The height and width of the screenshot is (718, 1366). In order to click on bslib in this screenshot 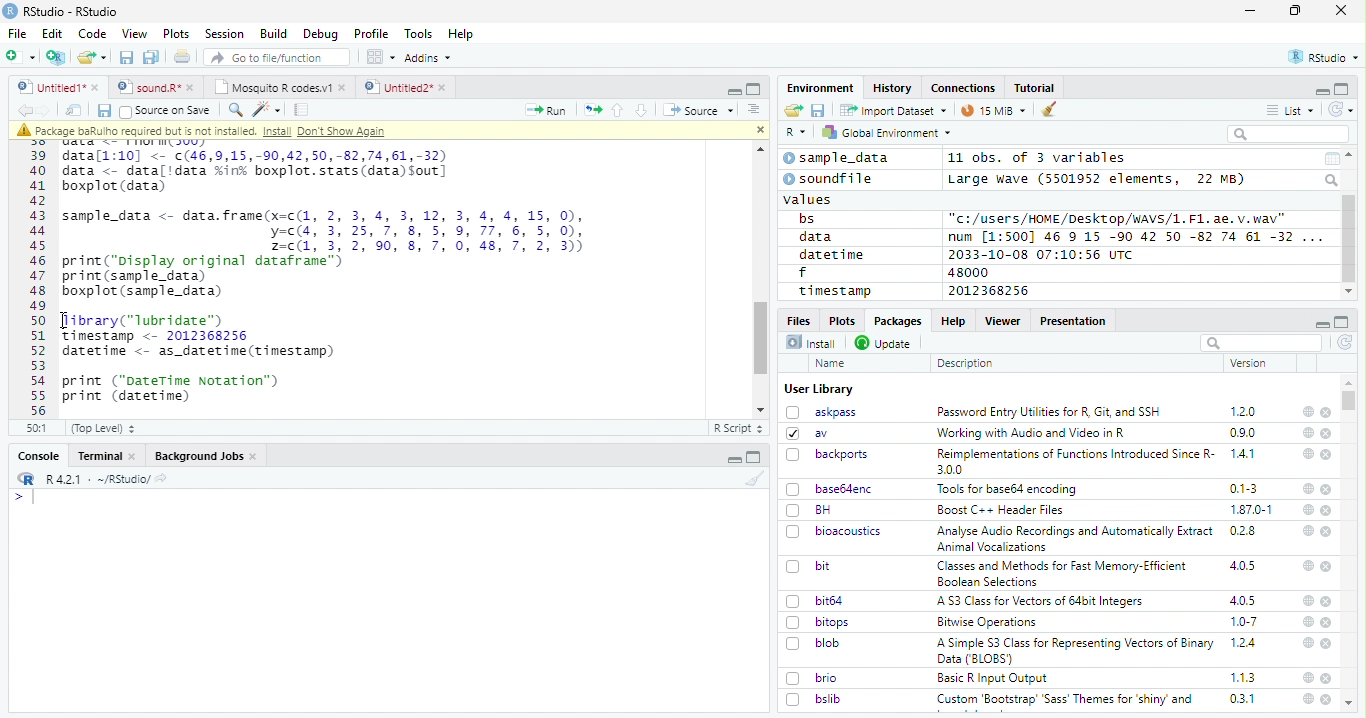, I will do `click(814, 698)`.